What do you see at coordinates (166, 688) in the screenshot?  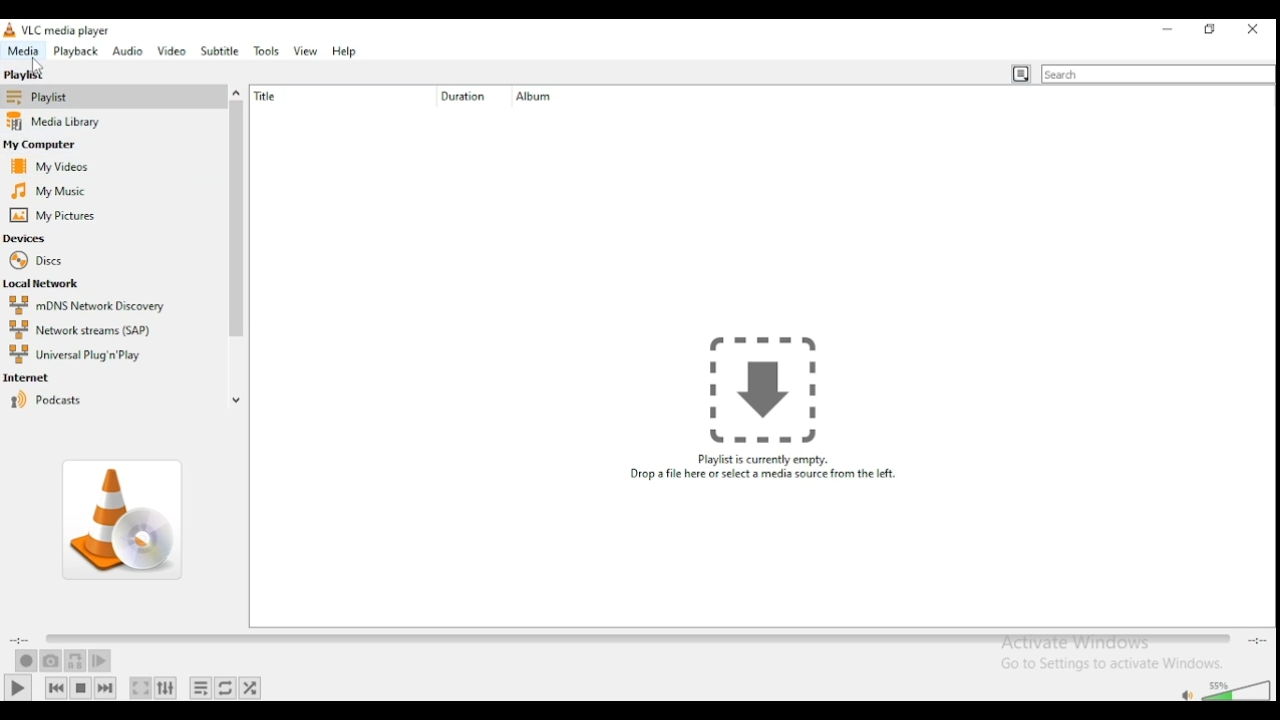 I see `show extended settings` at bounding box center [166, 688].